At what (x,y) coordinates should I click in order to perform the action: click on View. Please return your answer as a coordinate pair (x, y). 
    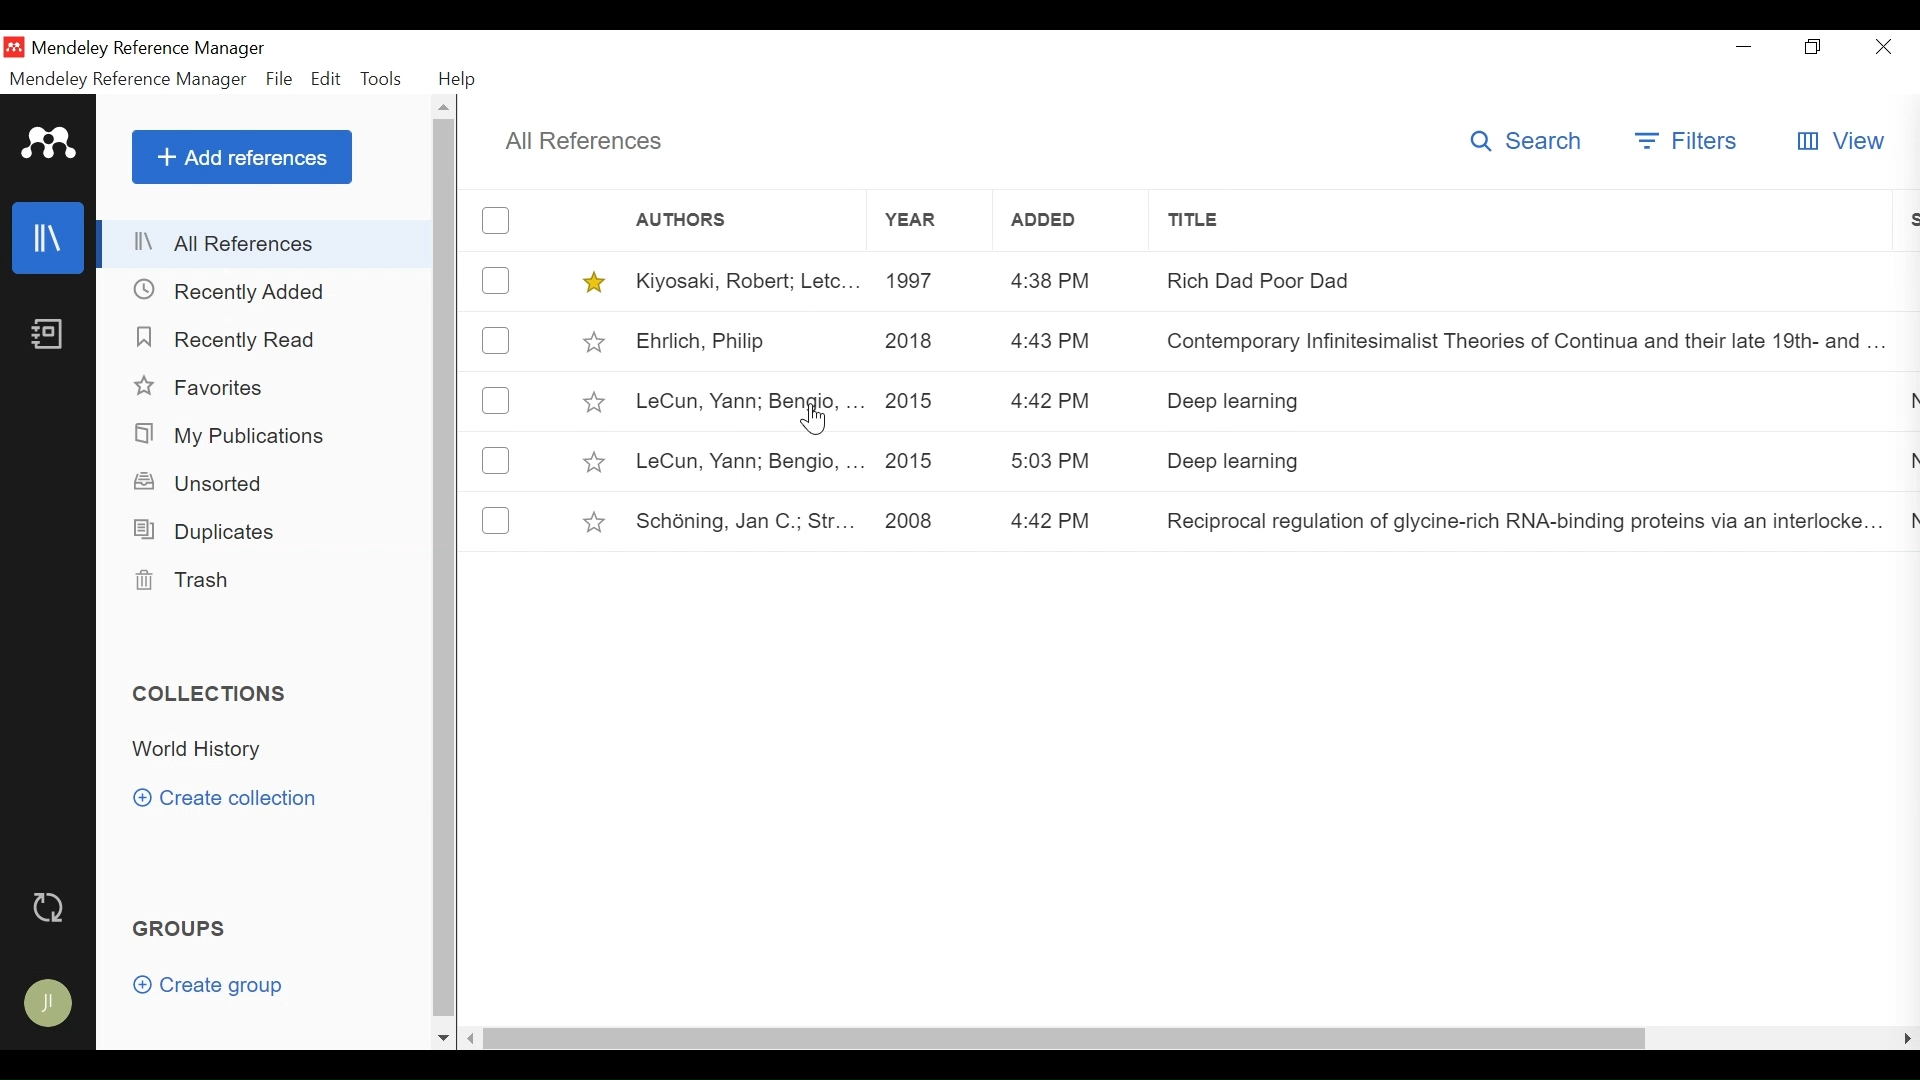
    Looking at the image, I should click on (1843, 139).